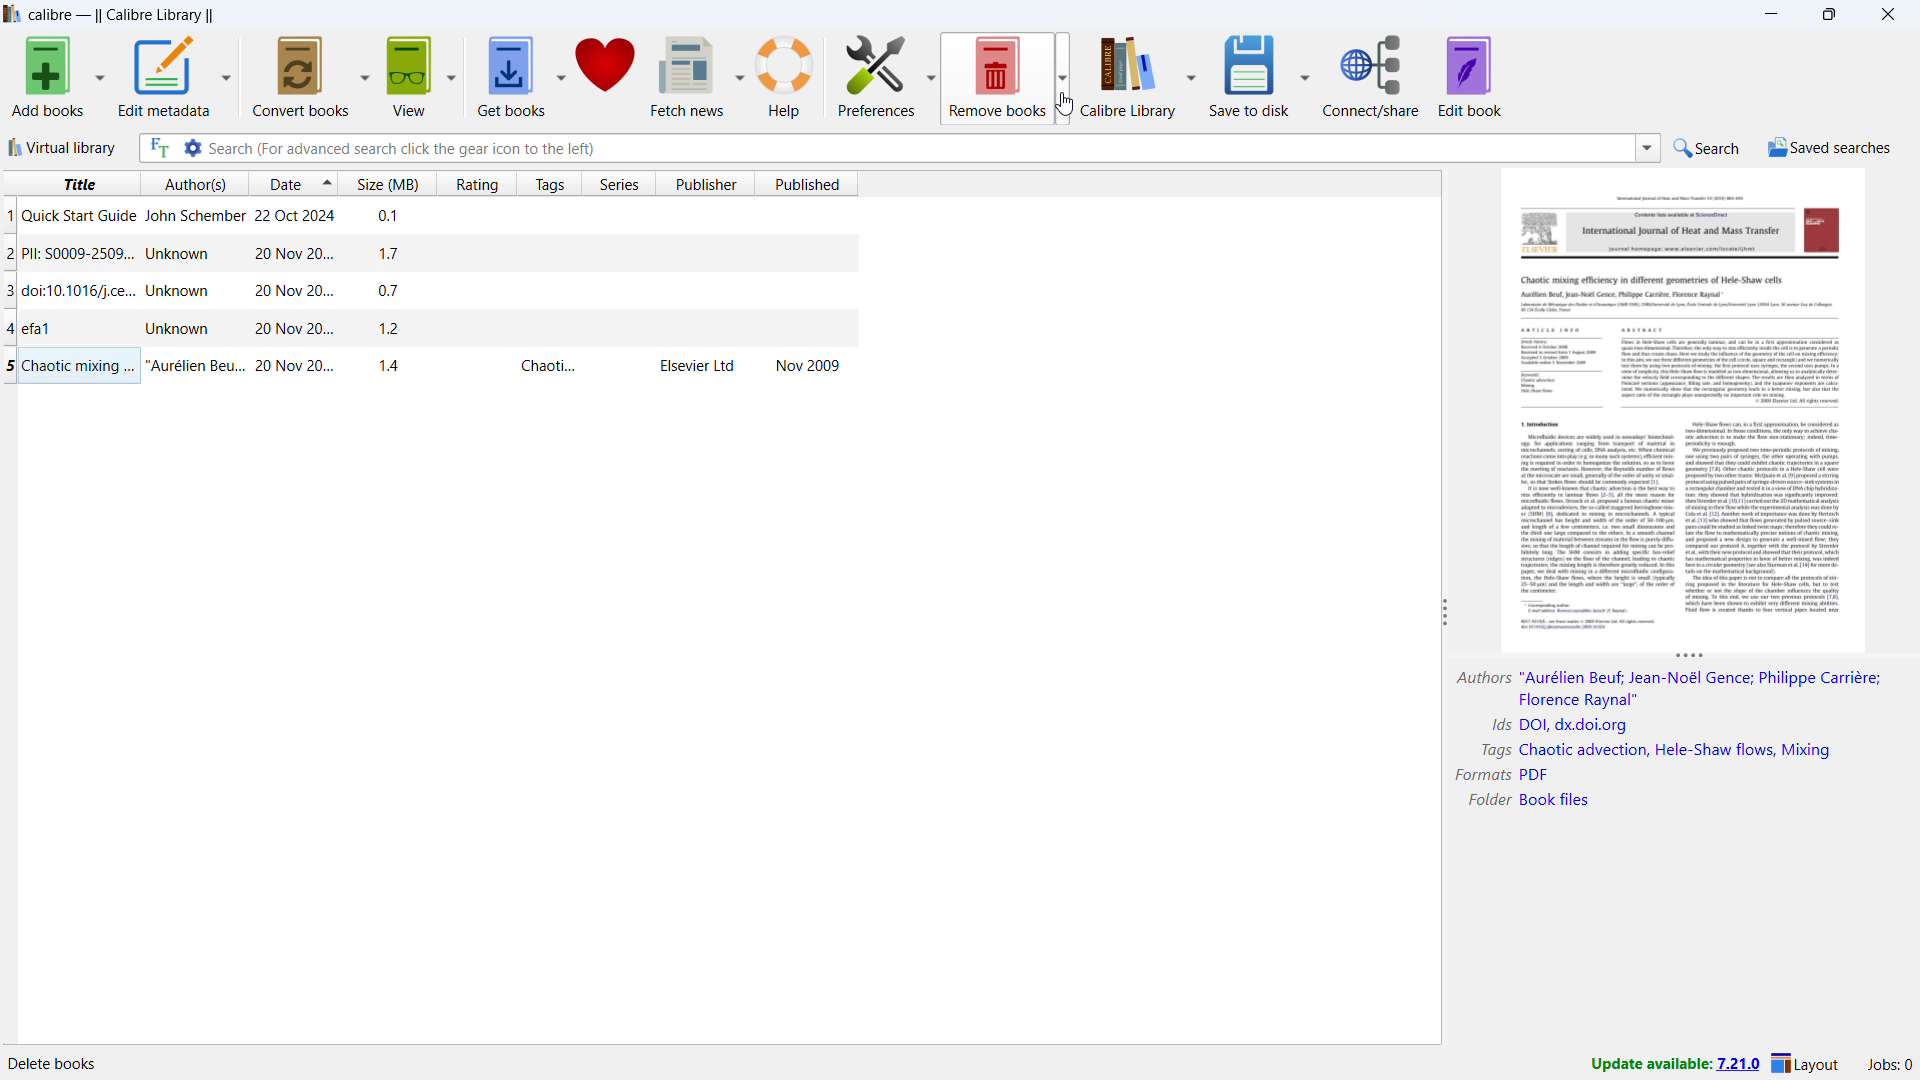 Image resolution: width=1920 pixels, height=1080 pixels. Describe the element at coordinates (1064, 78) in the screenshot. I see `remove books options` at that location.